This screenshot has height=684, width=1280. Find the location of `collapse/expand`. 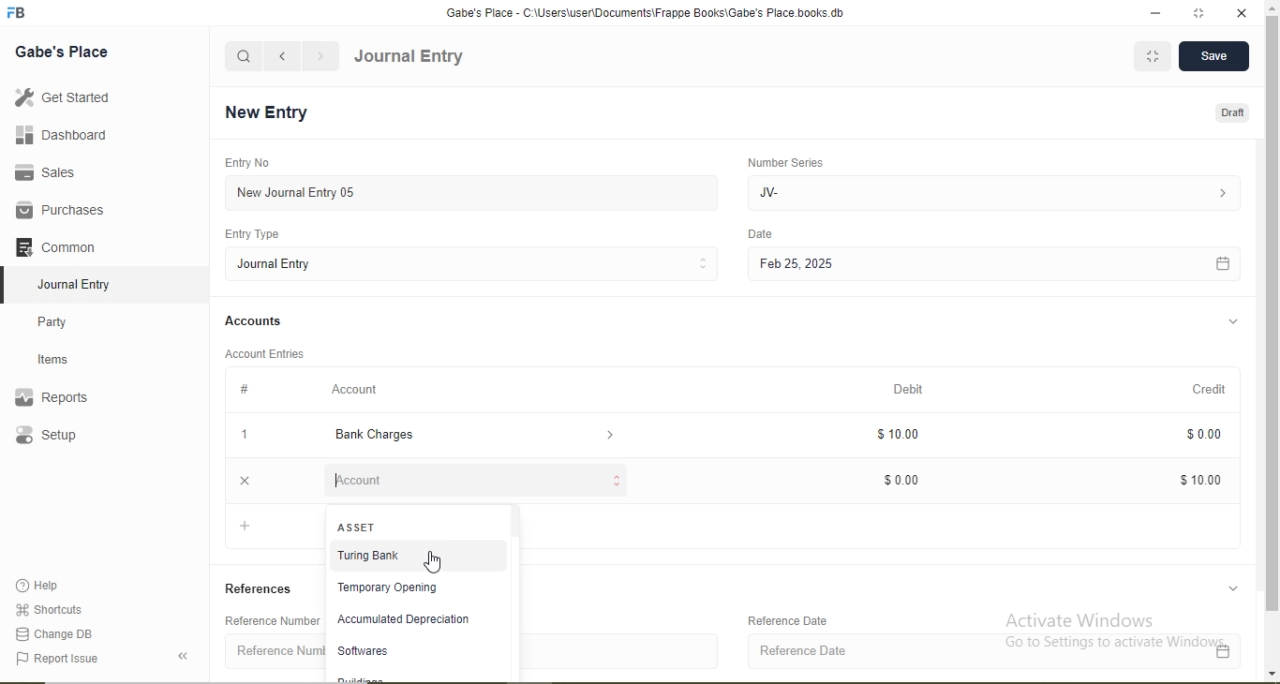

collapse/expand is located at coordinates (1234, 324).